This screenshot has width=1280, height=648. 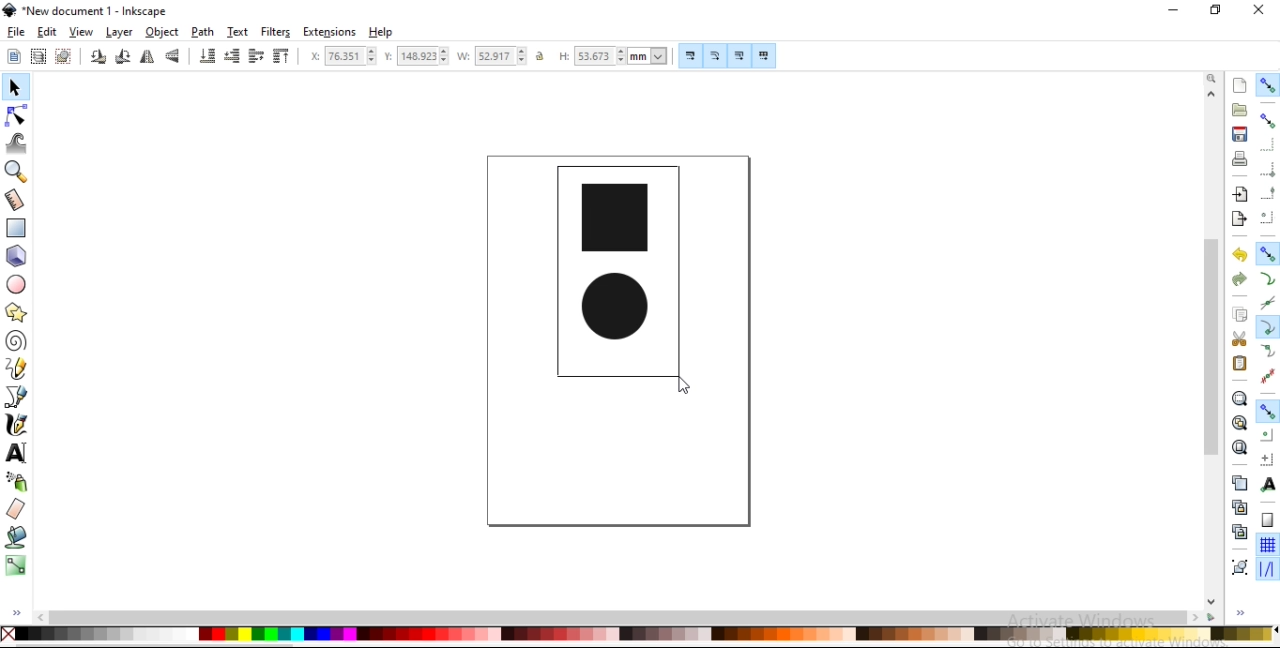 I want to click on select all objects in all visible and unlocked layers, so click(x=37, y=56).